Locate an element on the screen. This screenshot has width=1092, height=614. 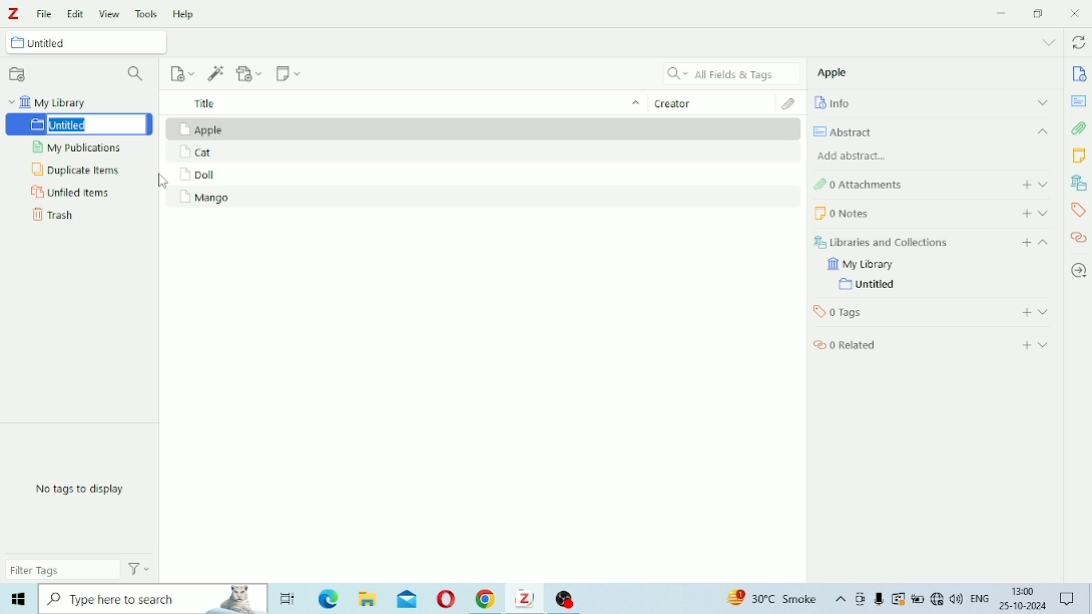
Related is located at coordinates (1079, 236).